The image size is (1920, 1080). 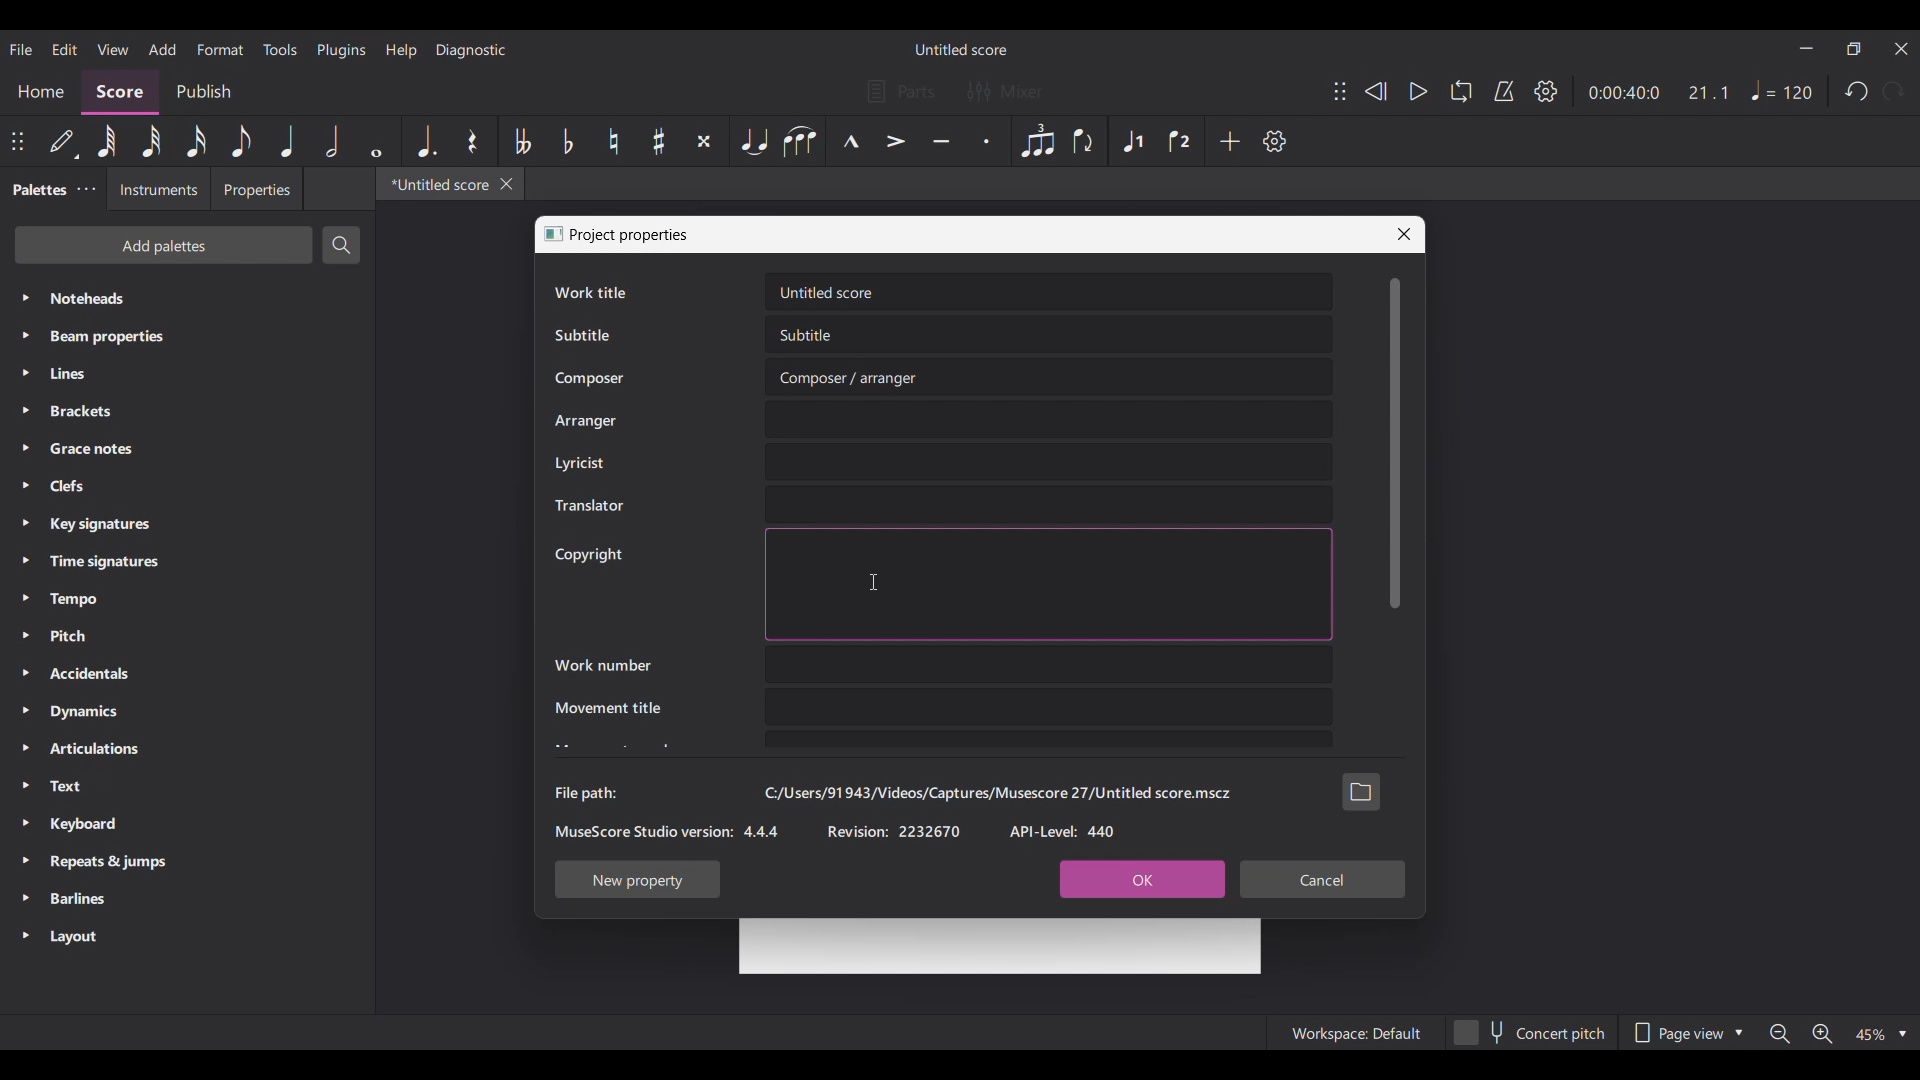 What do you see at coordinates (1049, 462) in the screenshot?
I see `Text box for Lyricist` at bounding box center [1049, 462].